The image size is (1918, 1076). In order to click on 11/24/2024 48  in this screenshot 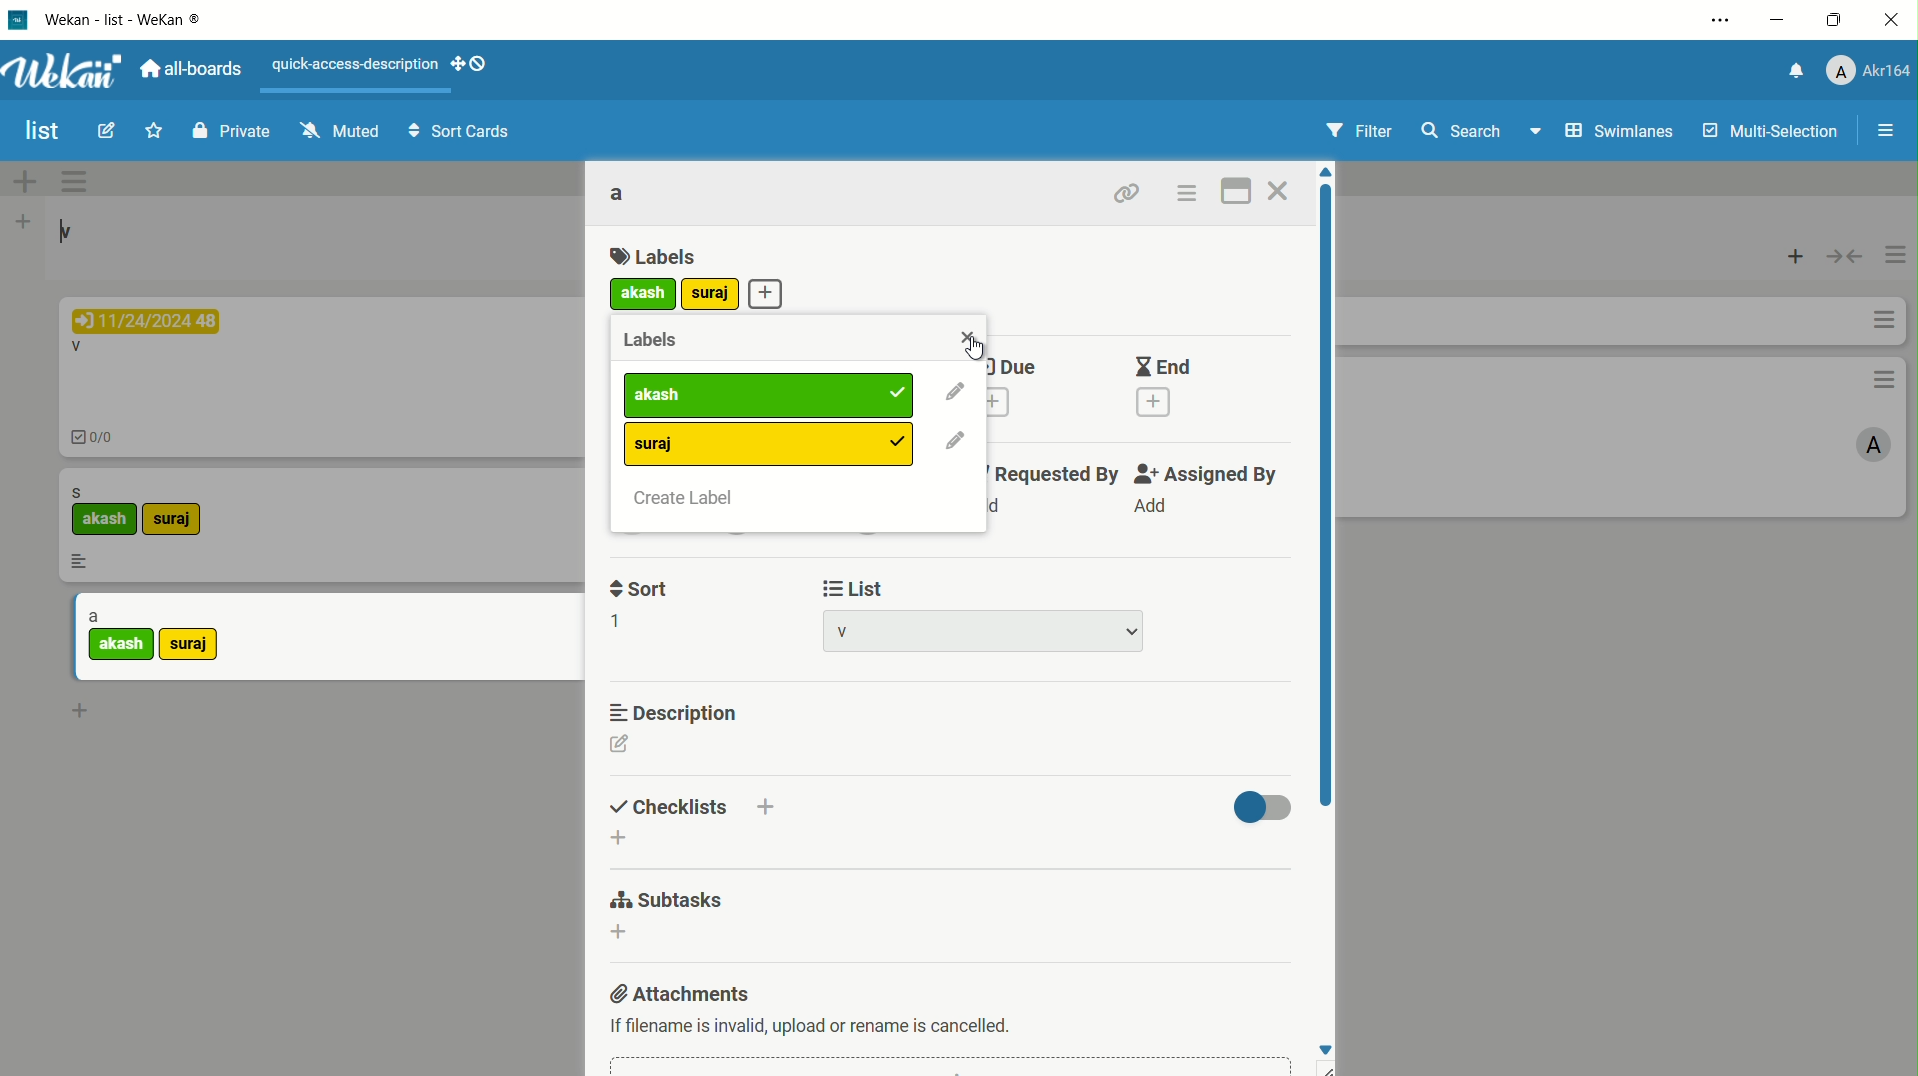, I will do `click(154, 318)`.